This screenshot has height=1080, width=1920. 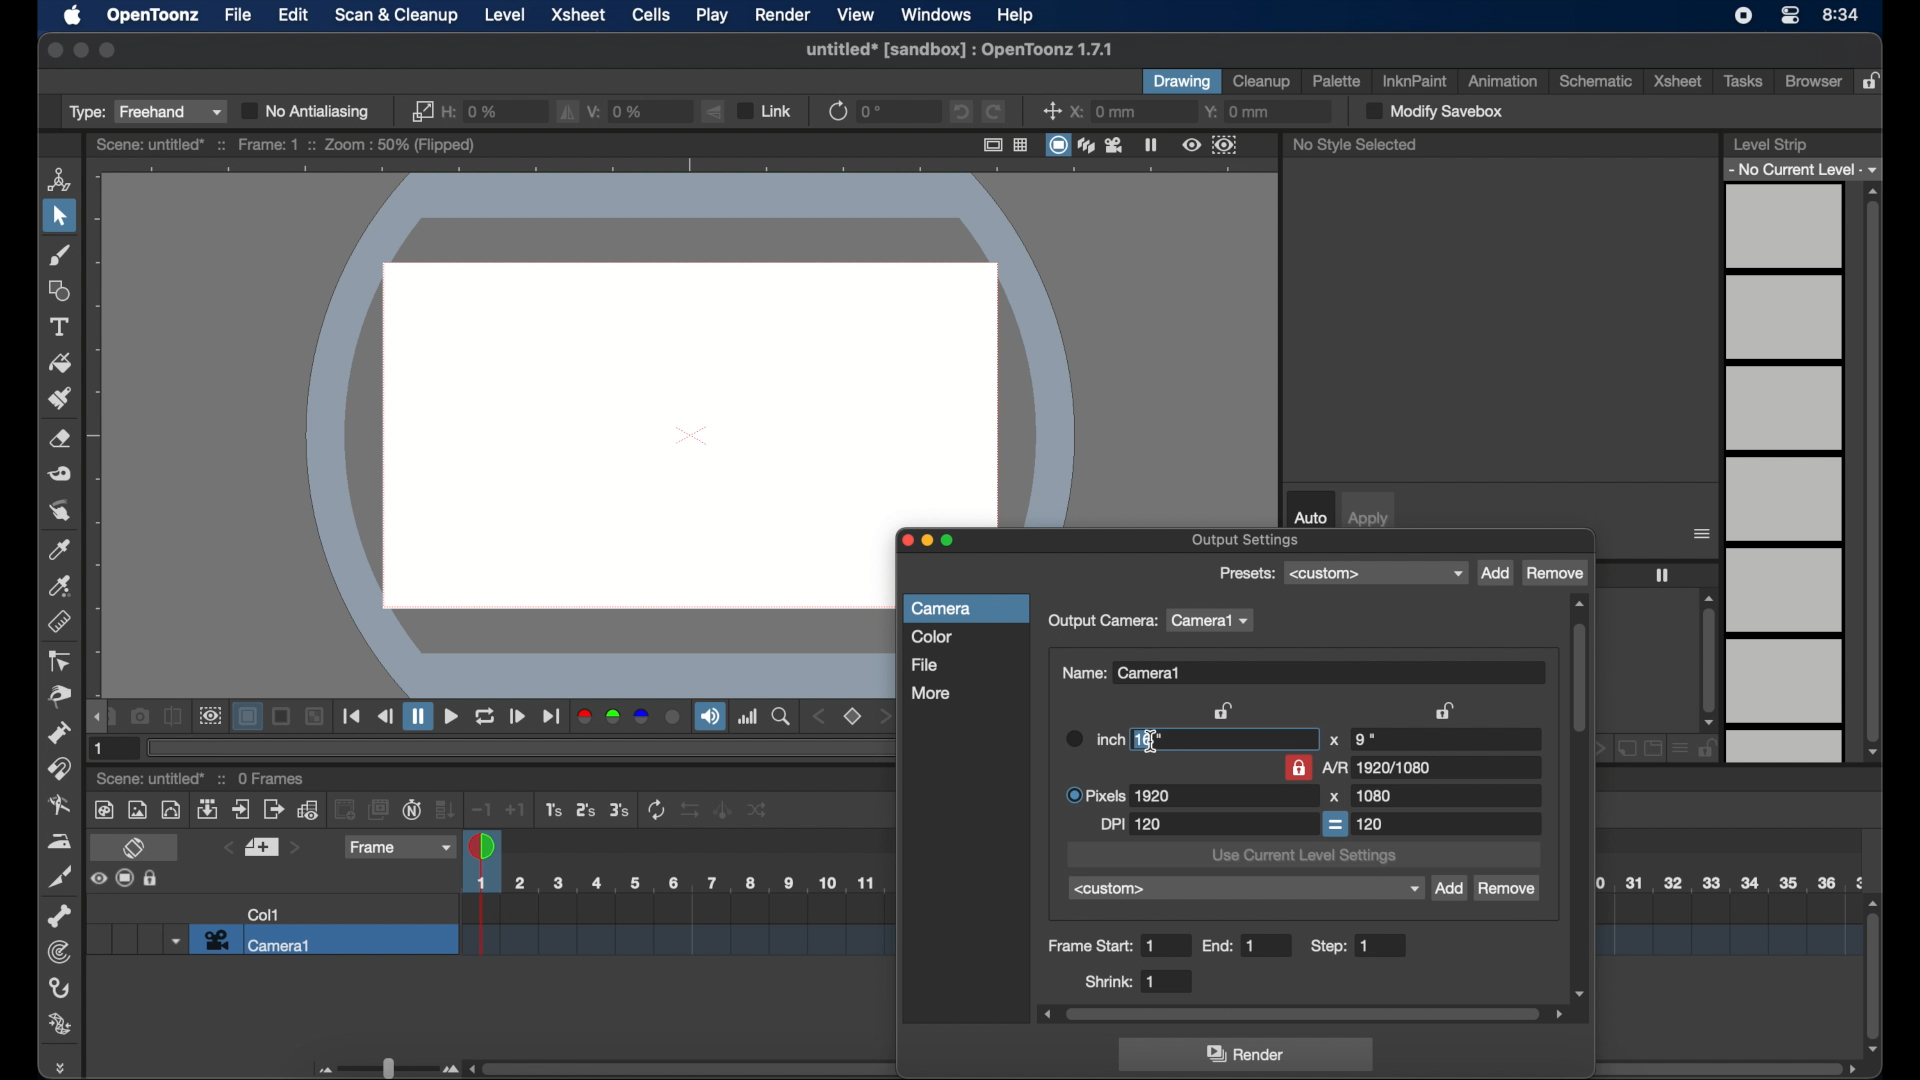 What do you see at coordinates (723, 809) in the screenshot?
I see `` at bounding box center [723, 809].